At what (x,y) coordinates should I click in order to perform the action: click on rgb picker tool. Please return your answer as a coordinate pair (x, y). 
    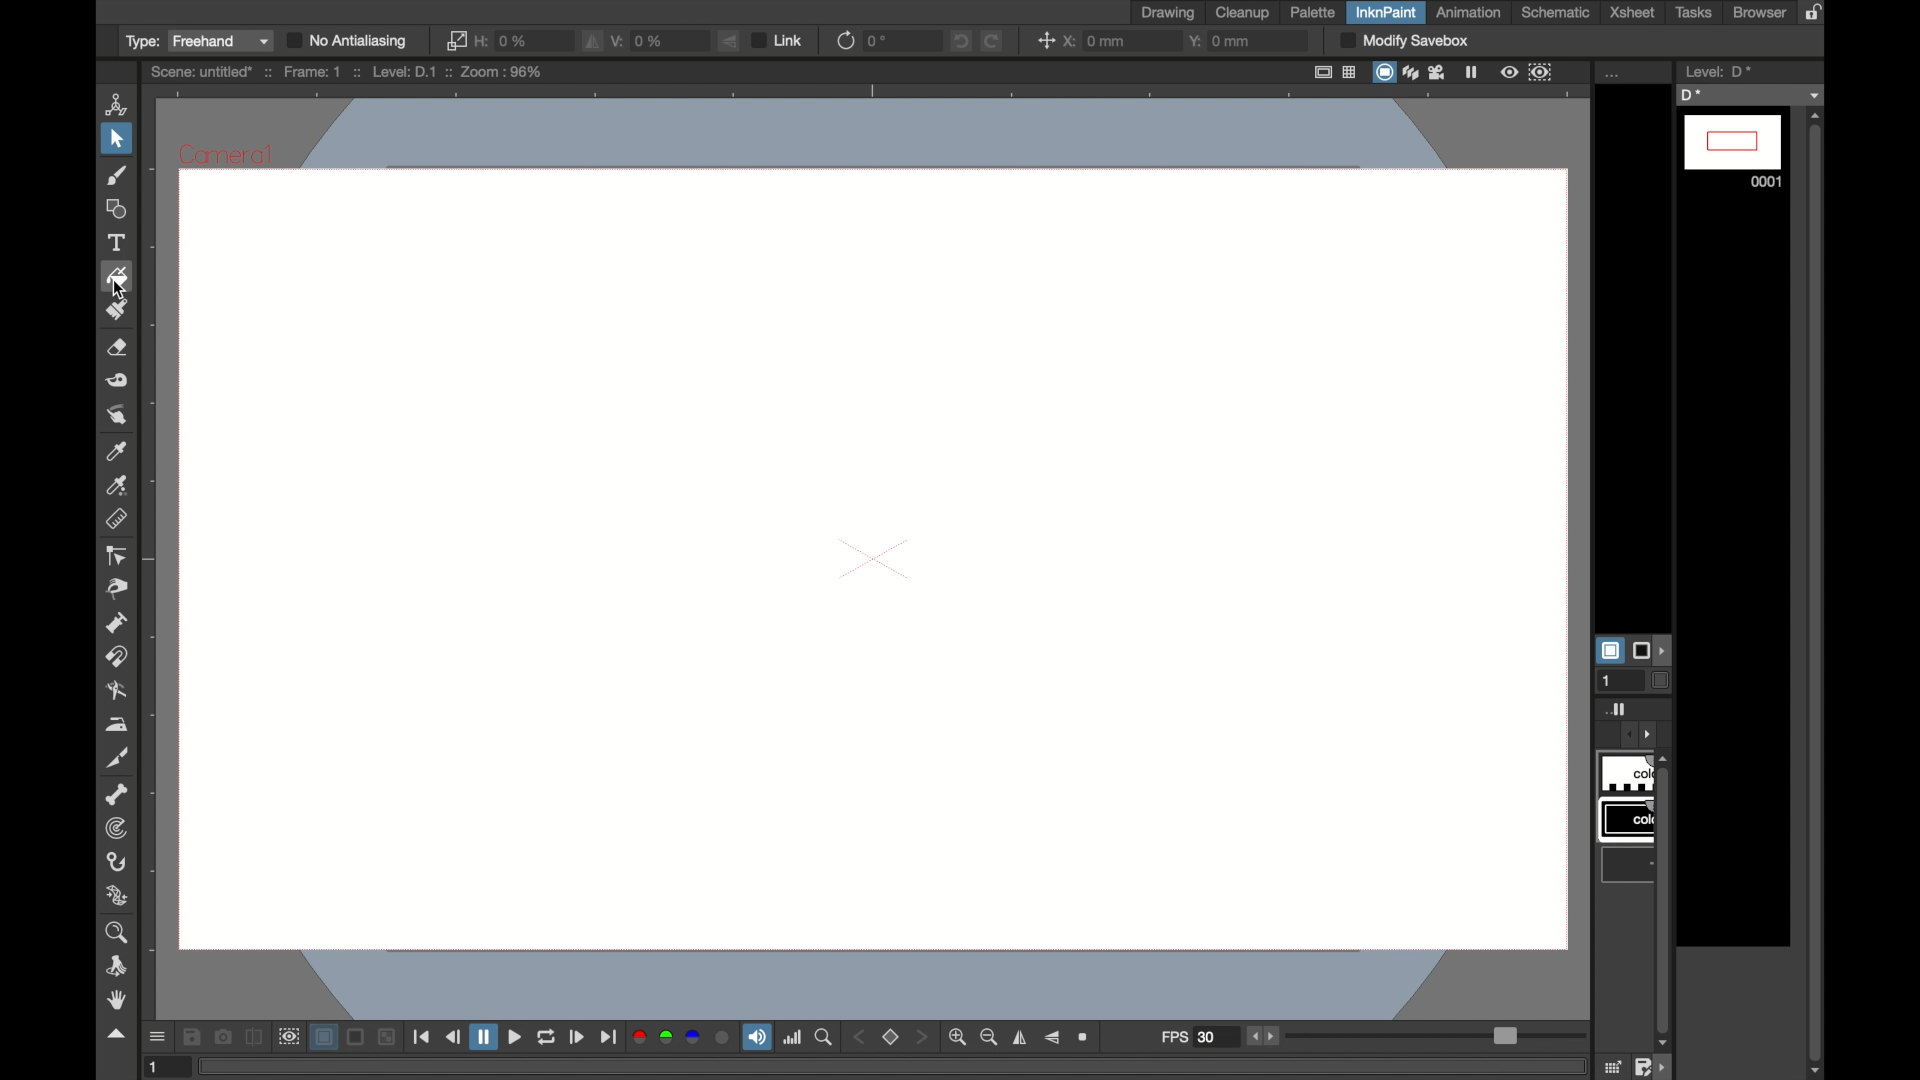
    Looking at the image, I should click on (118, 486).